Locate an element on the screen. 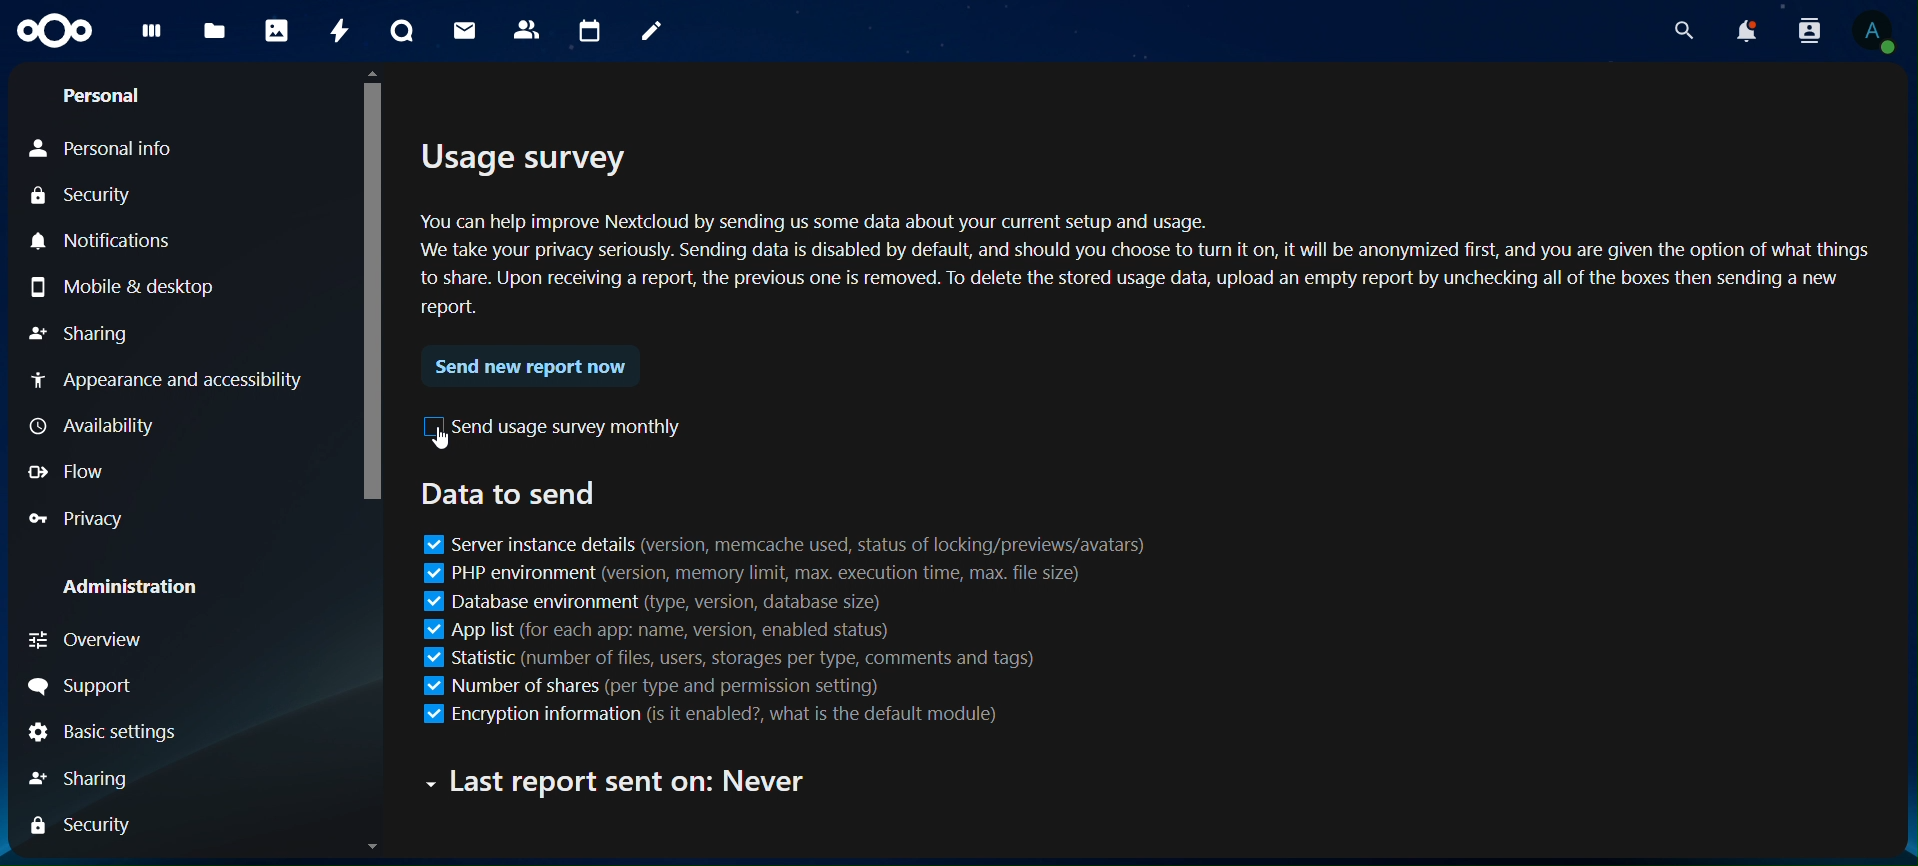  Overview is located at coordinates (92, 641).